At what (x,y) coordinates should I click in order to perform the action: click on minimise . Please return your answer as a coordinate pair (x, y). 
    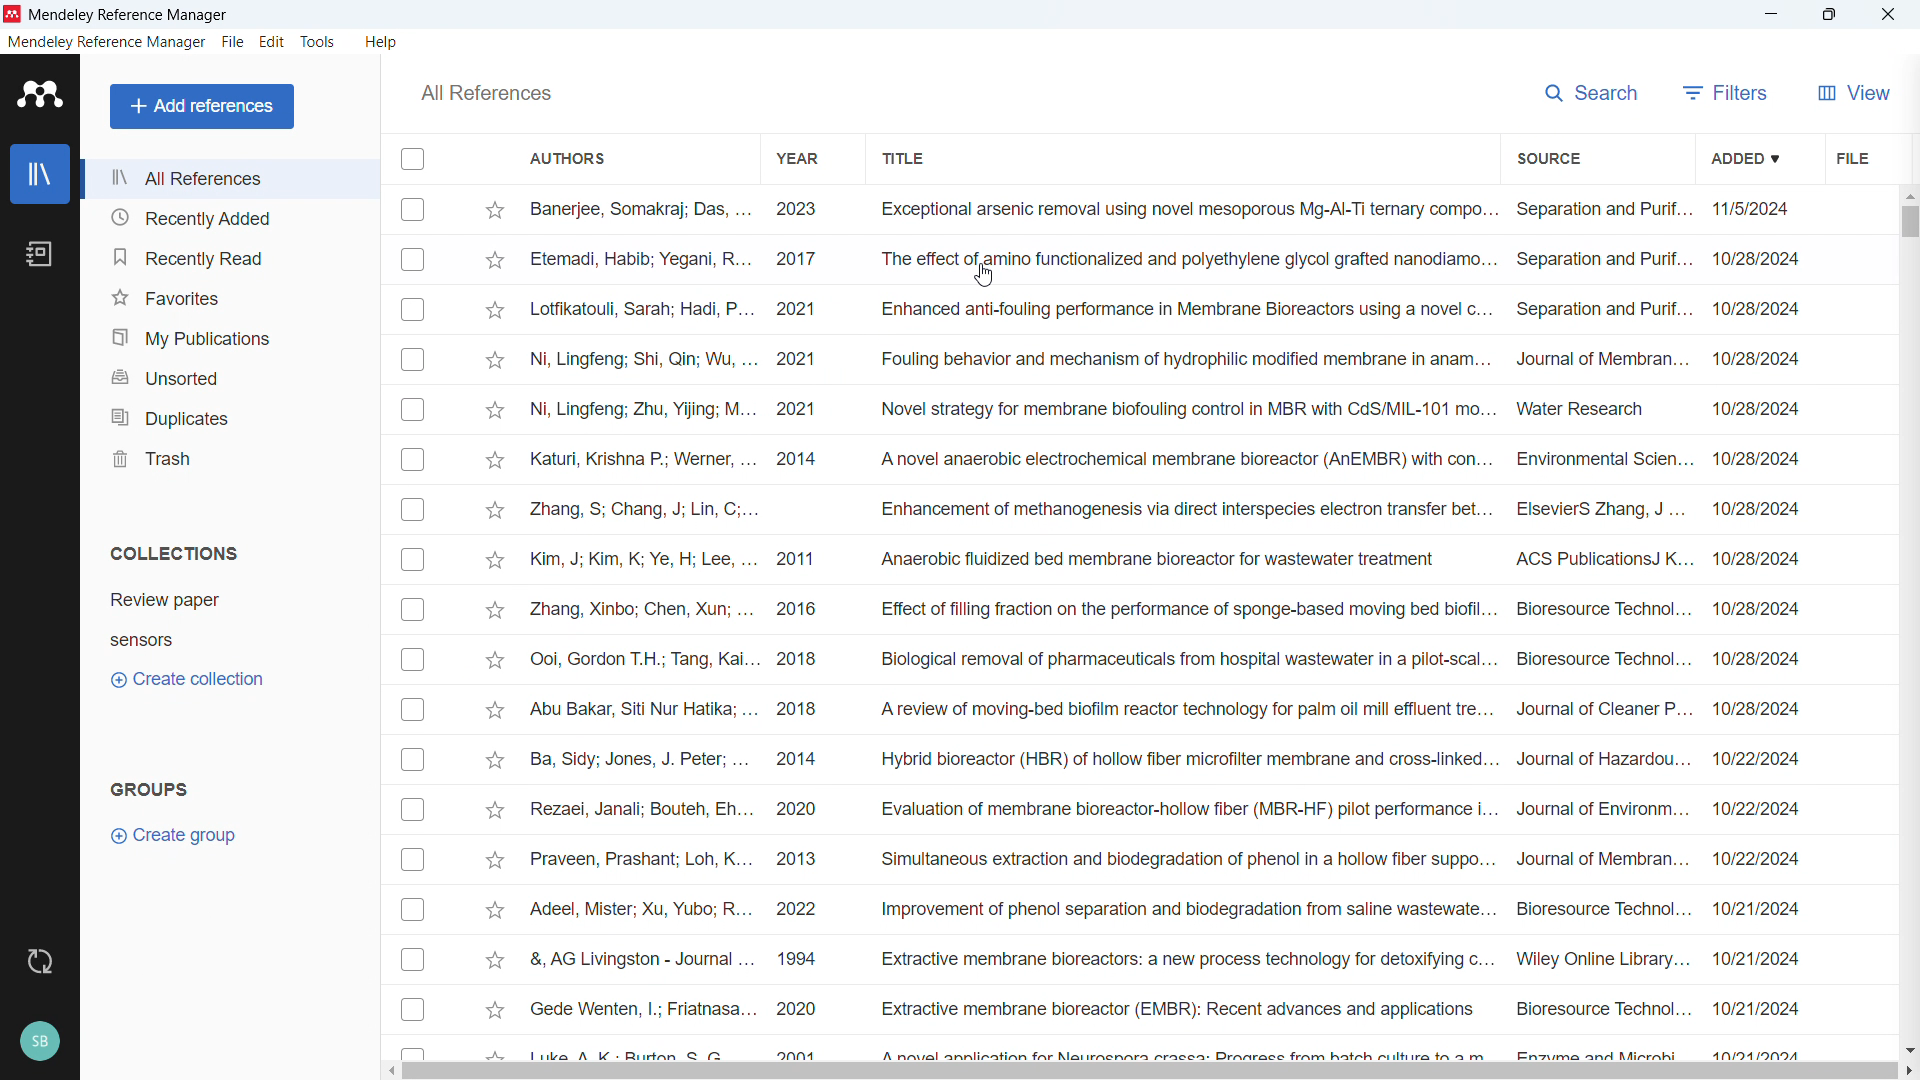
    Looking at the image, I should click on (1769, 15).